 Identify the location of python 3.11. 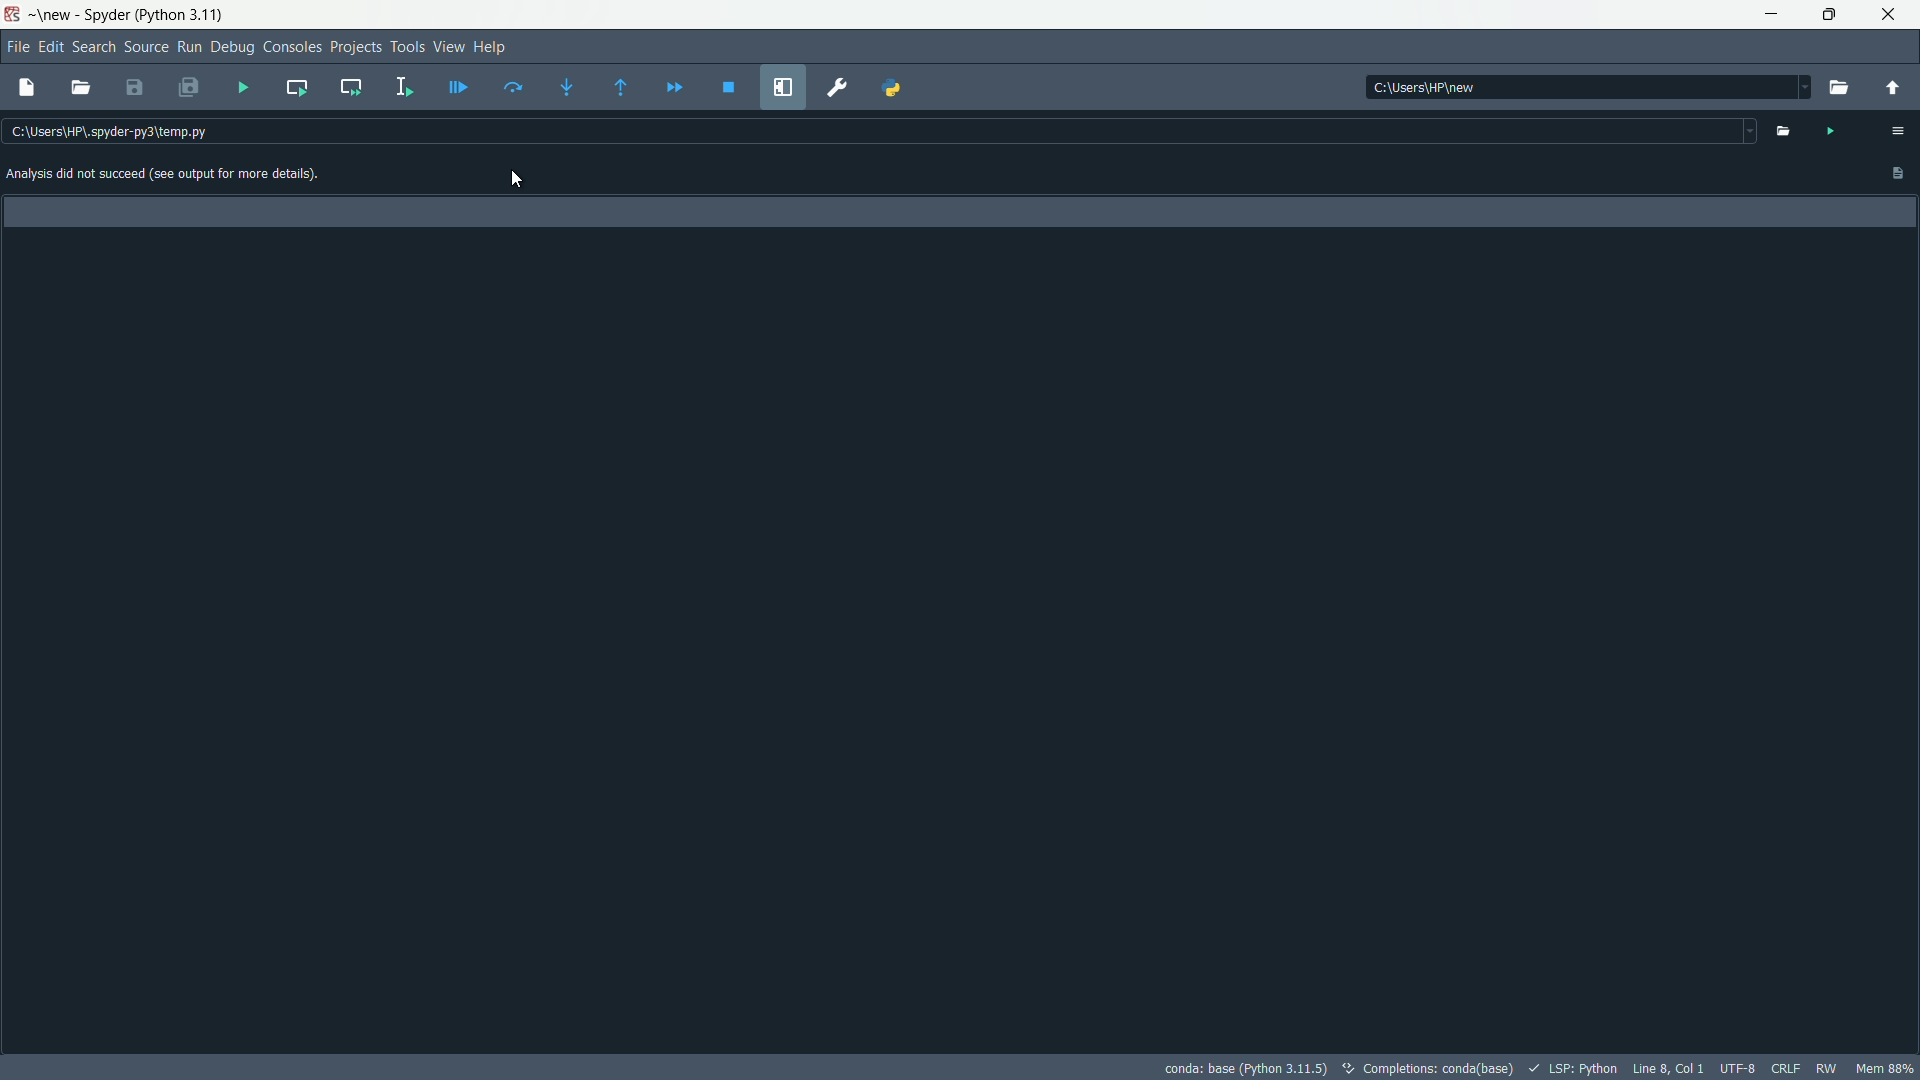
(181, 15).